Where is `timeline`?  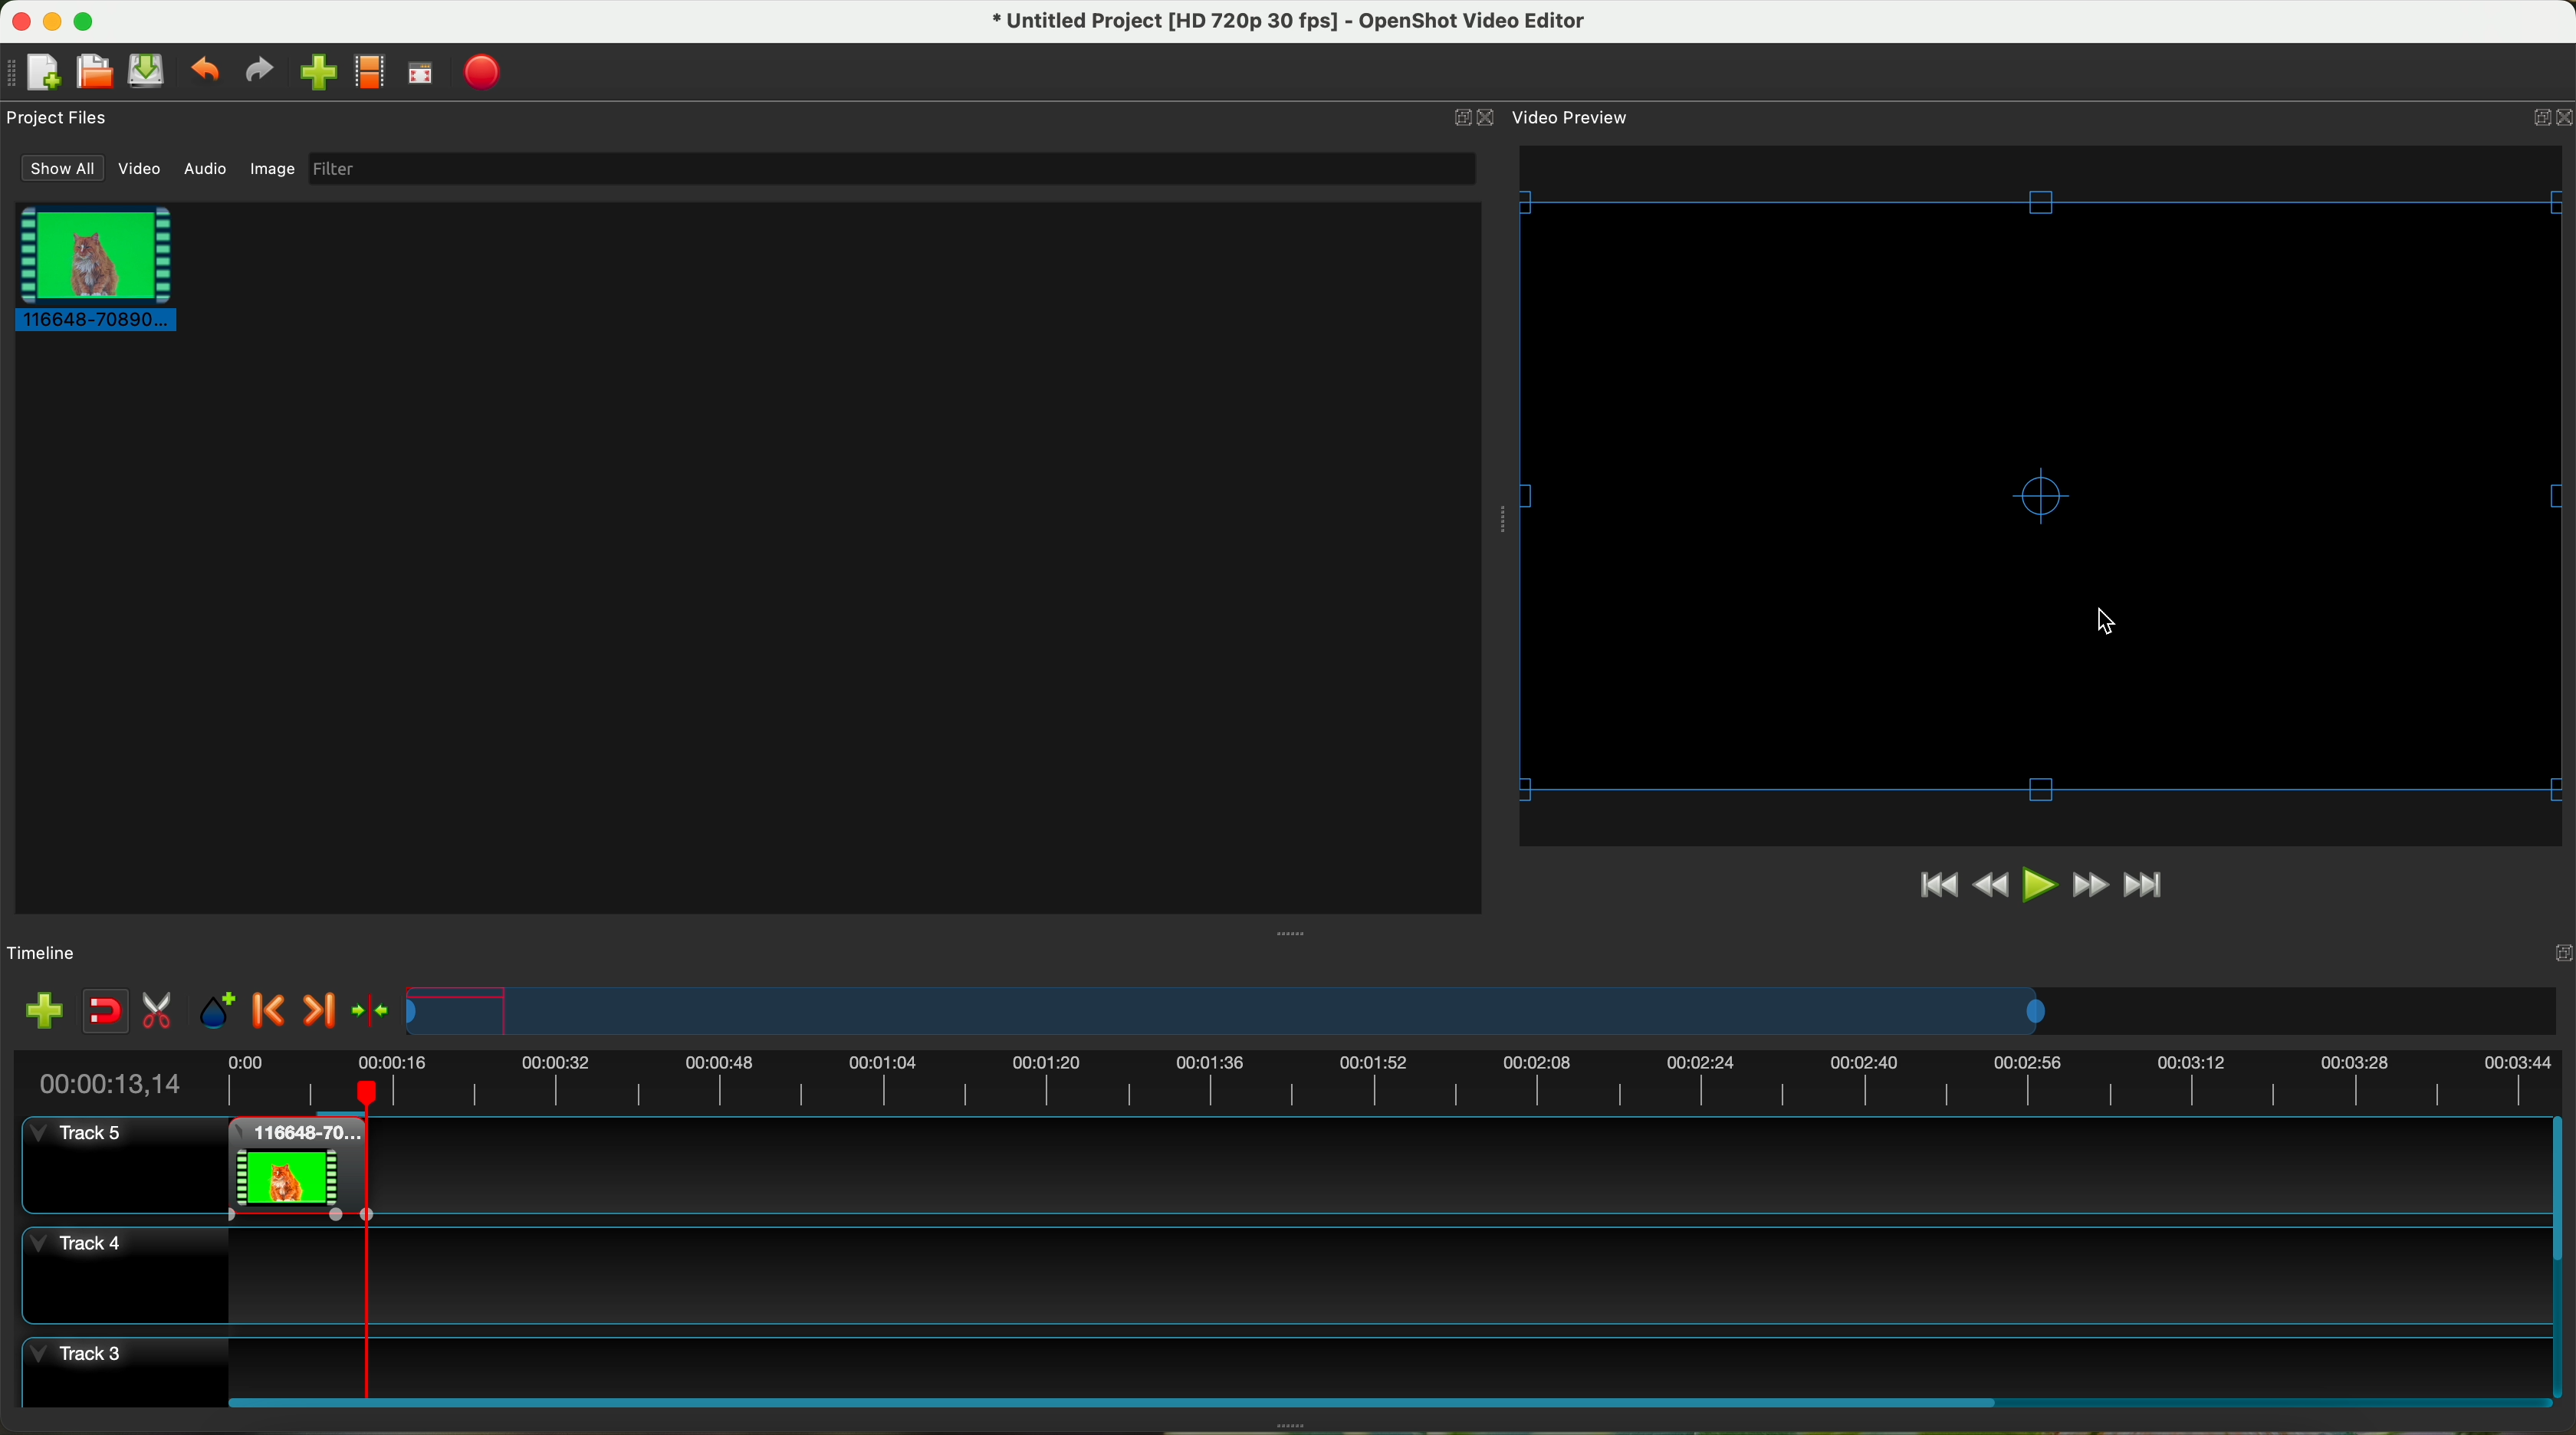
timeline is located at coordinates (1285, 1080).